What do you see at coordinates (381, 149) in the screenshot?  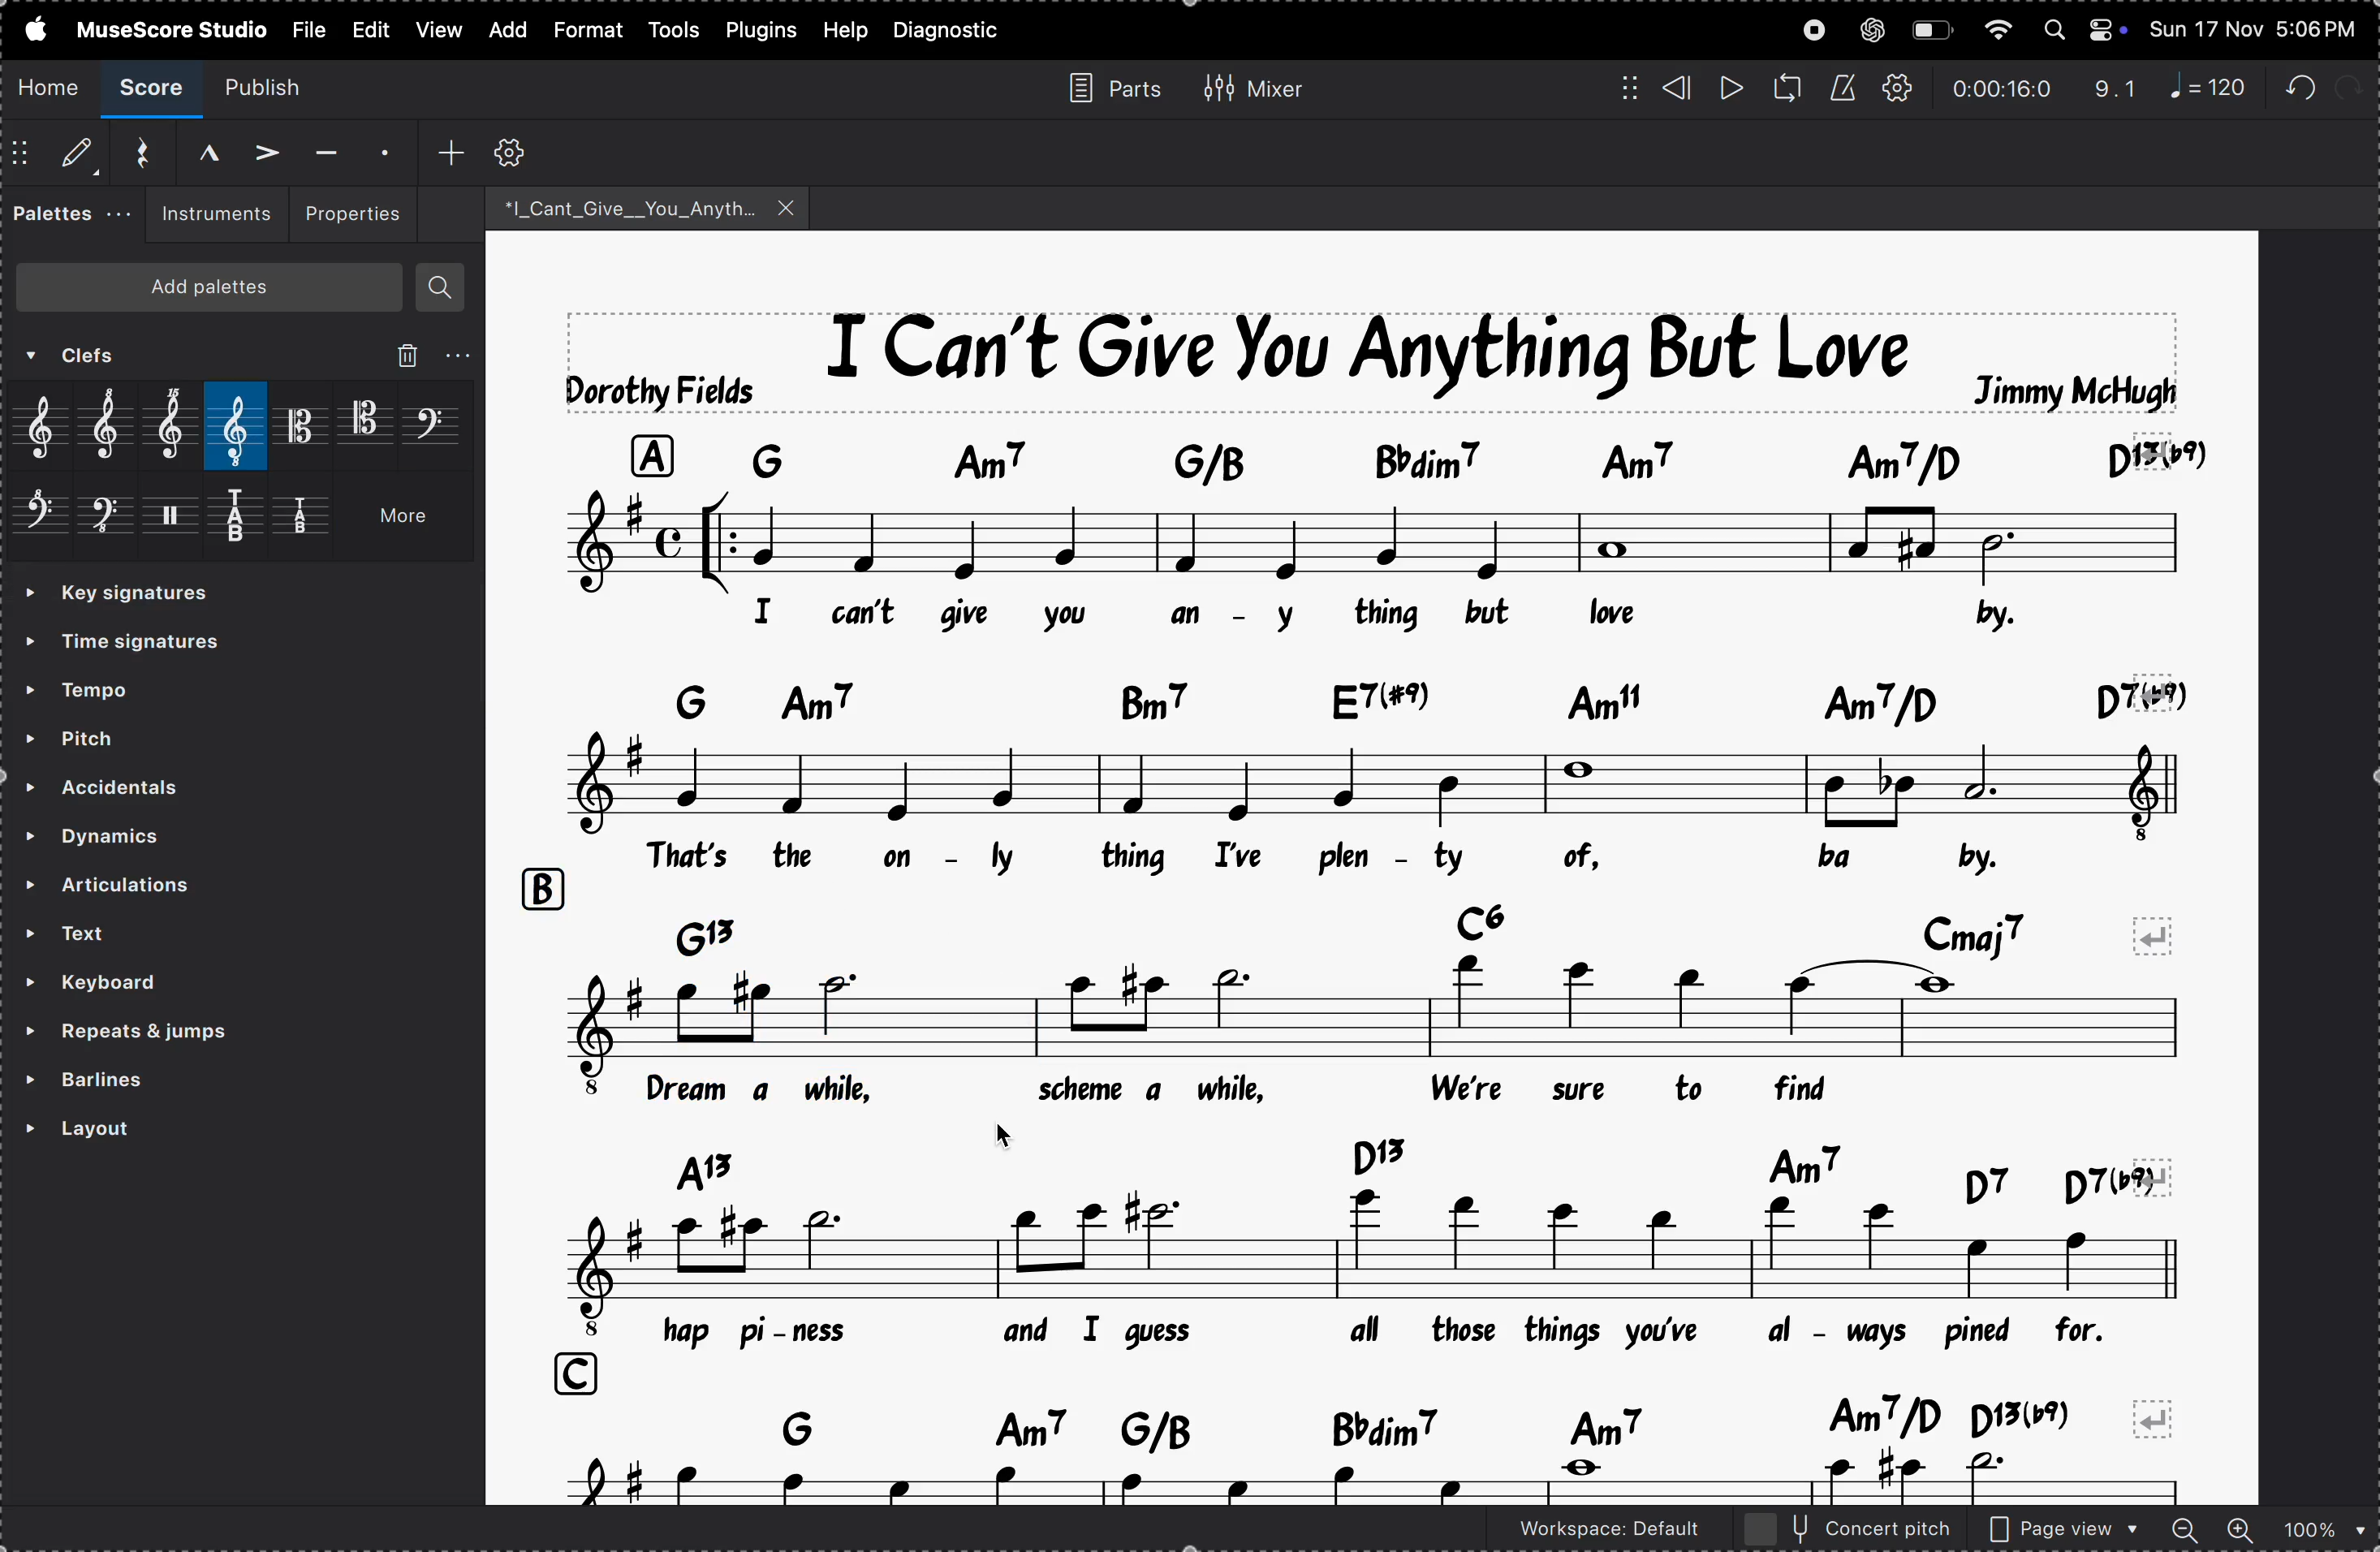 I see `staccato ` at bounding box center [381, 149].